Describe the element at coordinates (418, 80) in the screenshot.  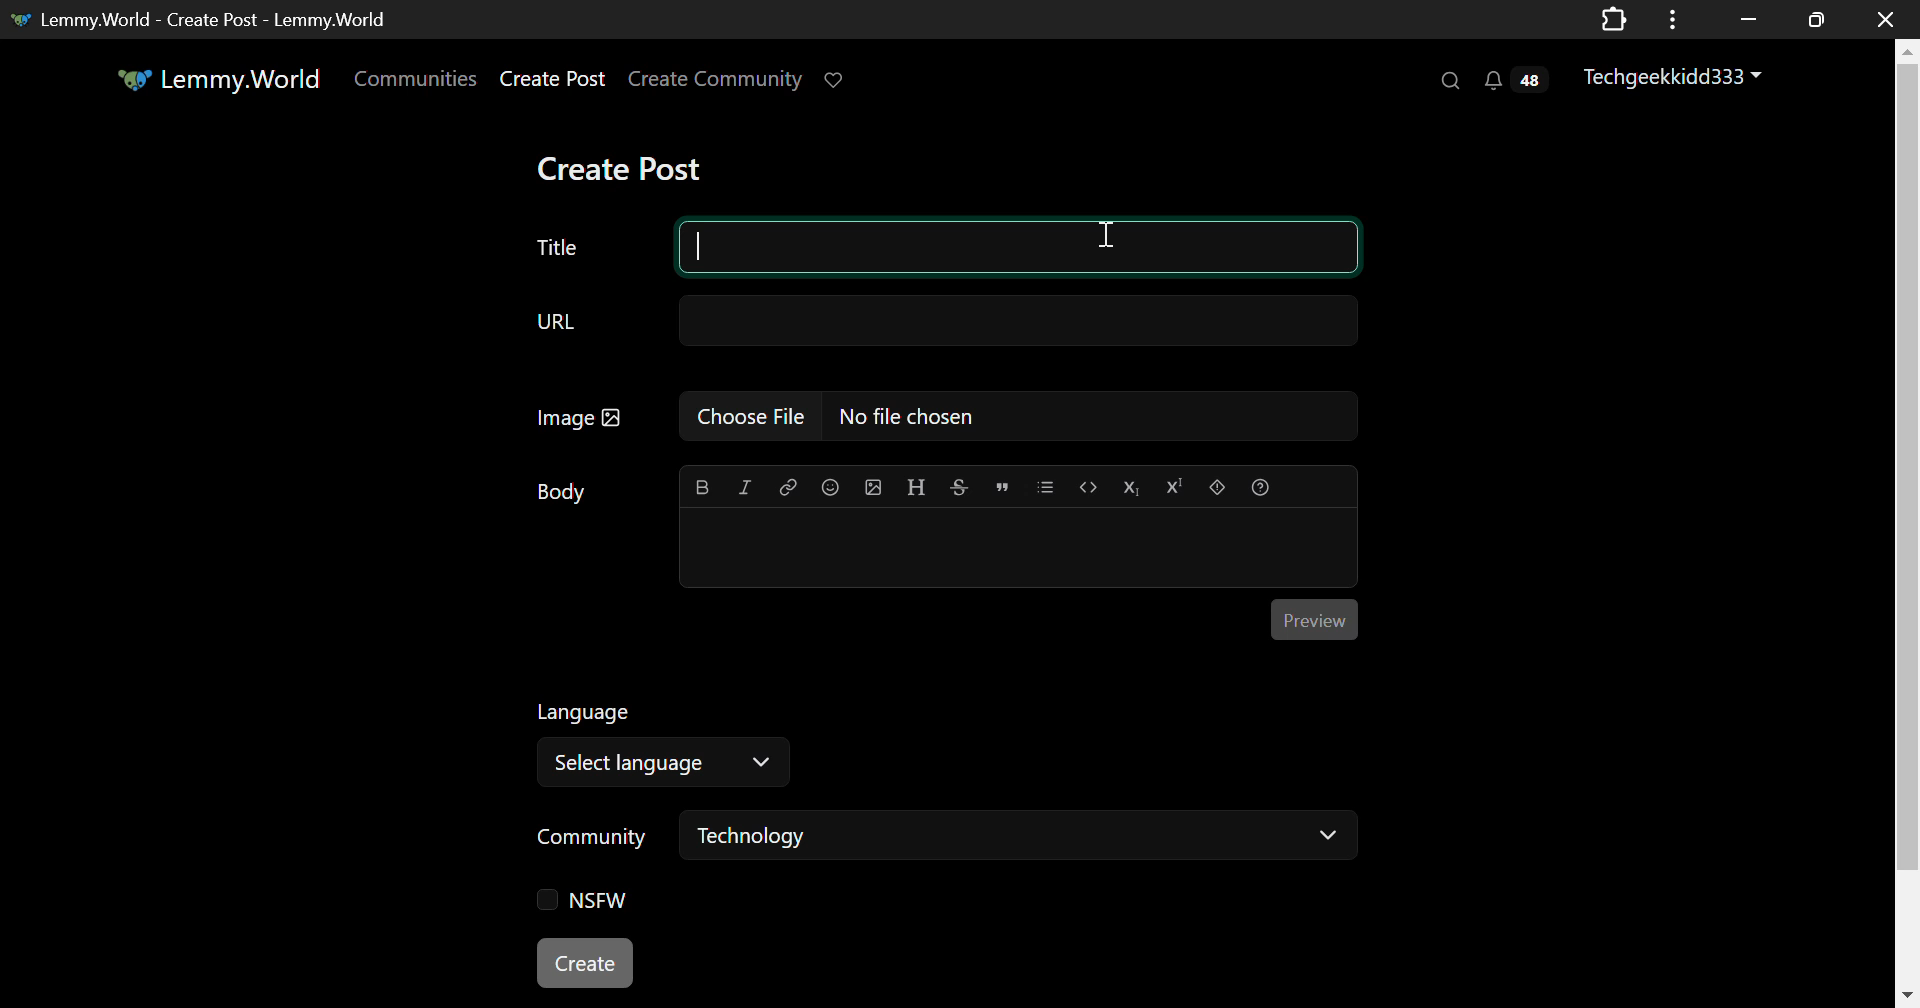
I see `Communities` at that location.